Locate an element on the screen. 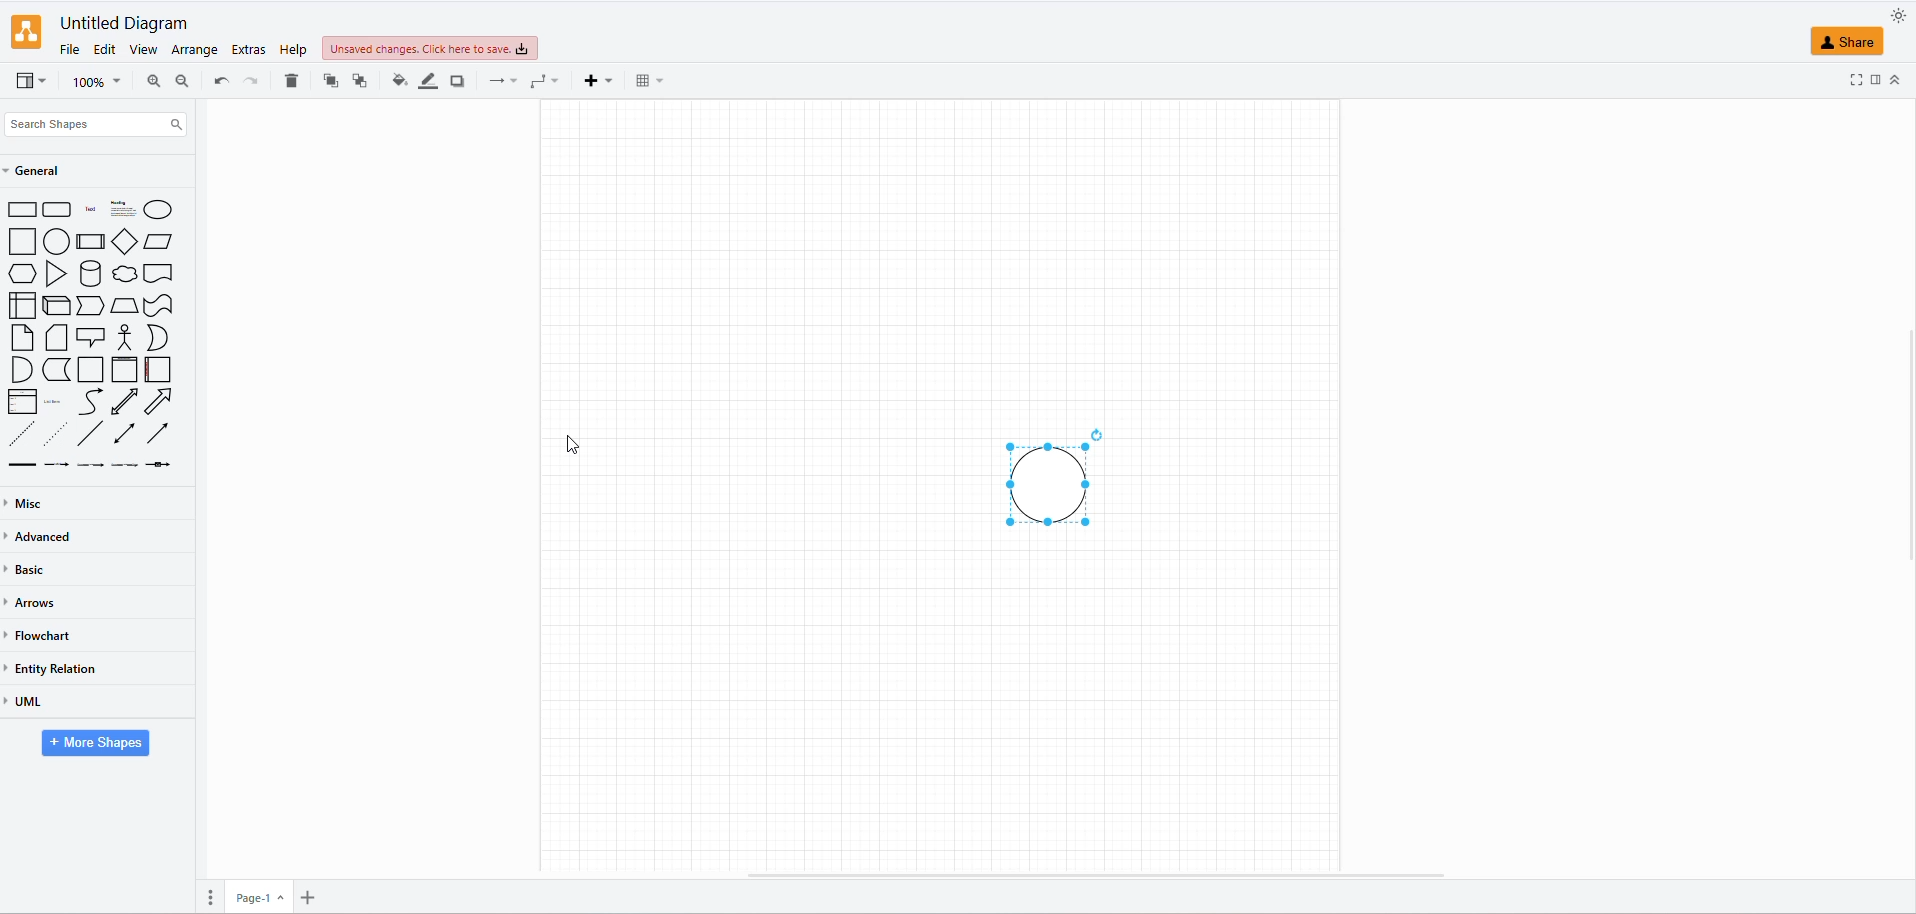 This screenshot has width=1916, height=914. INTERNAL STORAGE is located at coordinates (23, 308).